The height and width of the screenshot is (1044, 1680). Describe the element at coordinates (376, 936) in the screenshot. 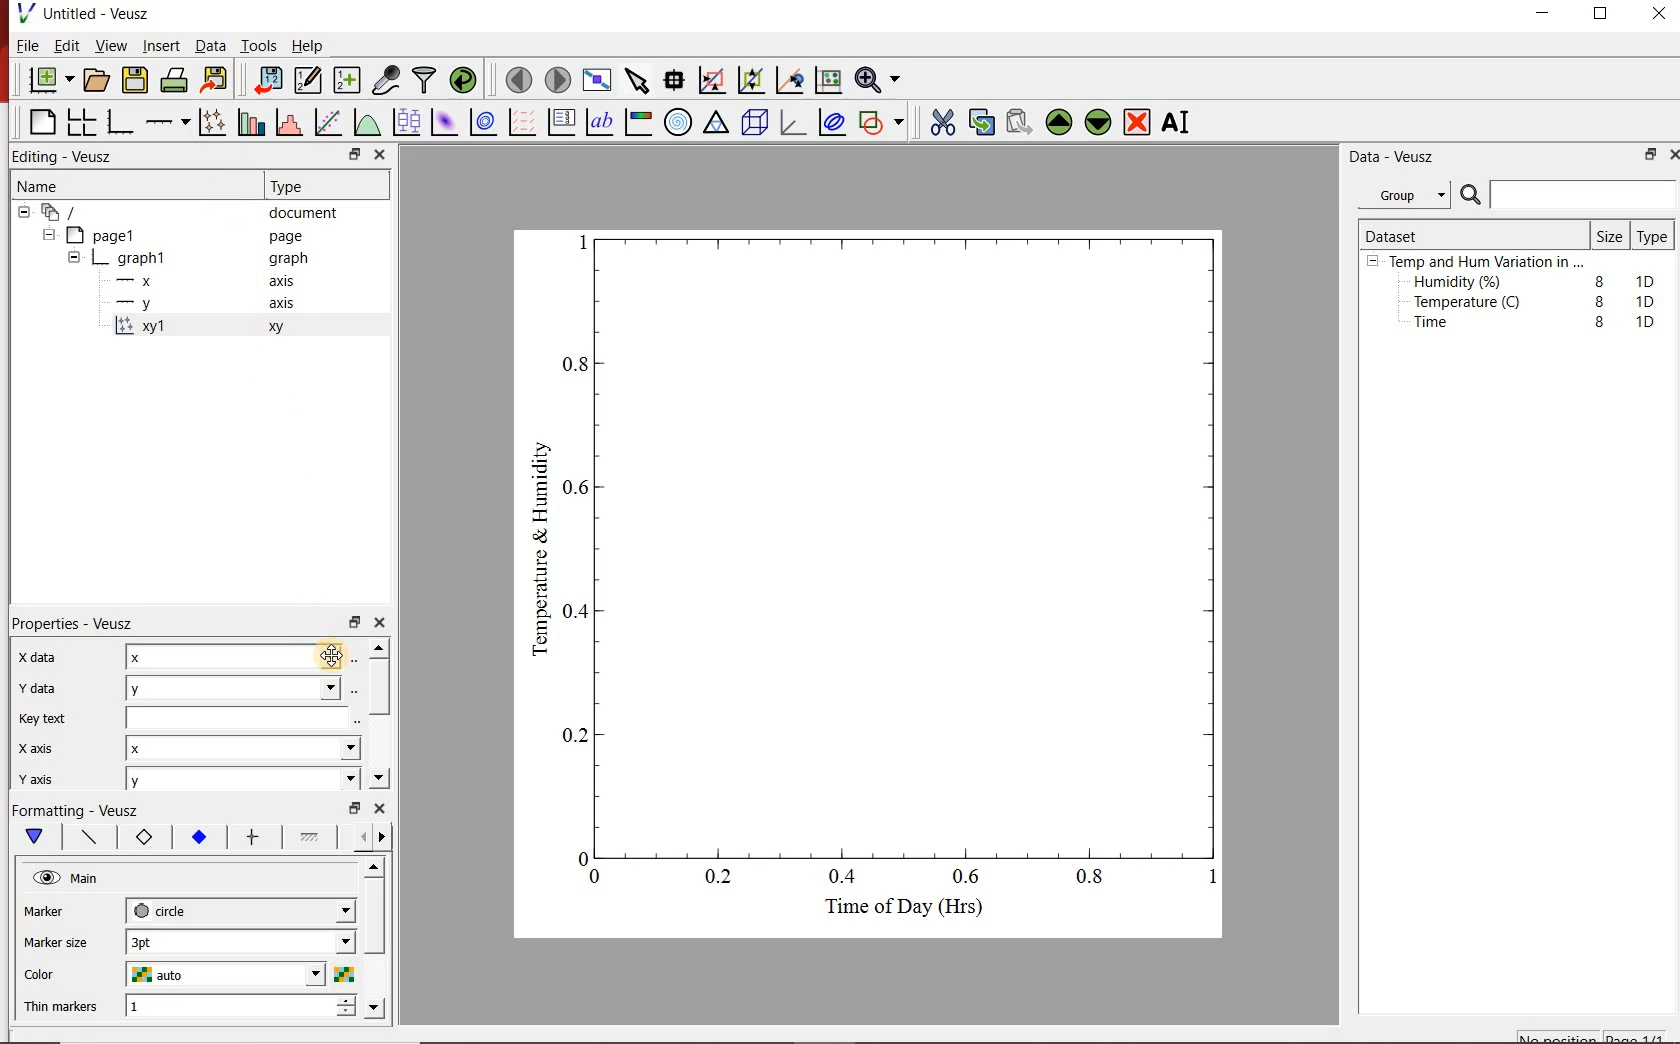

I see `scroll bar` at that location.